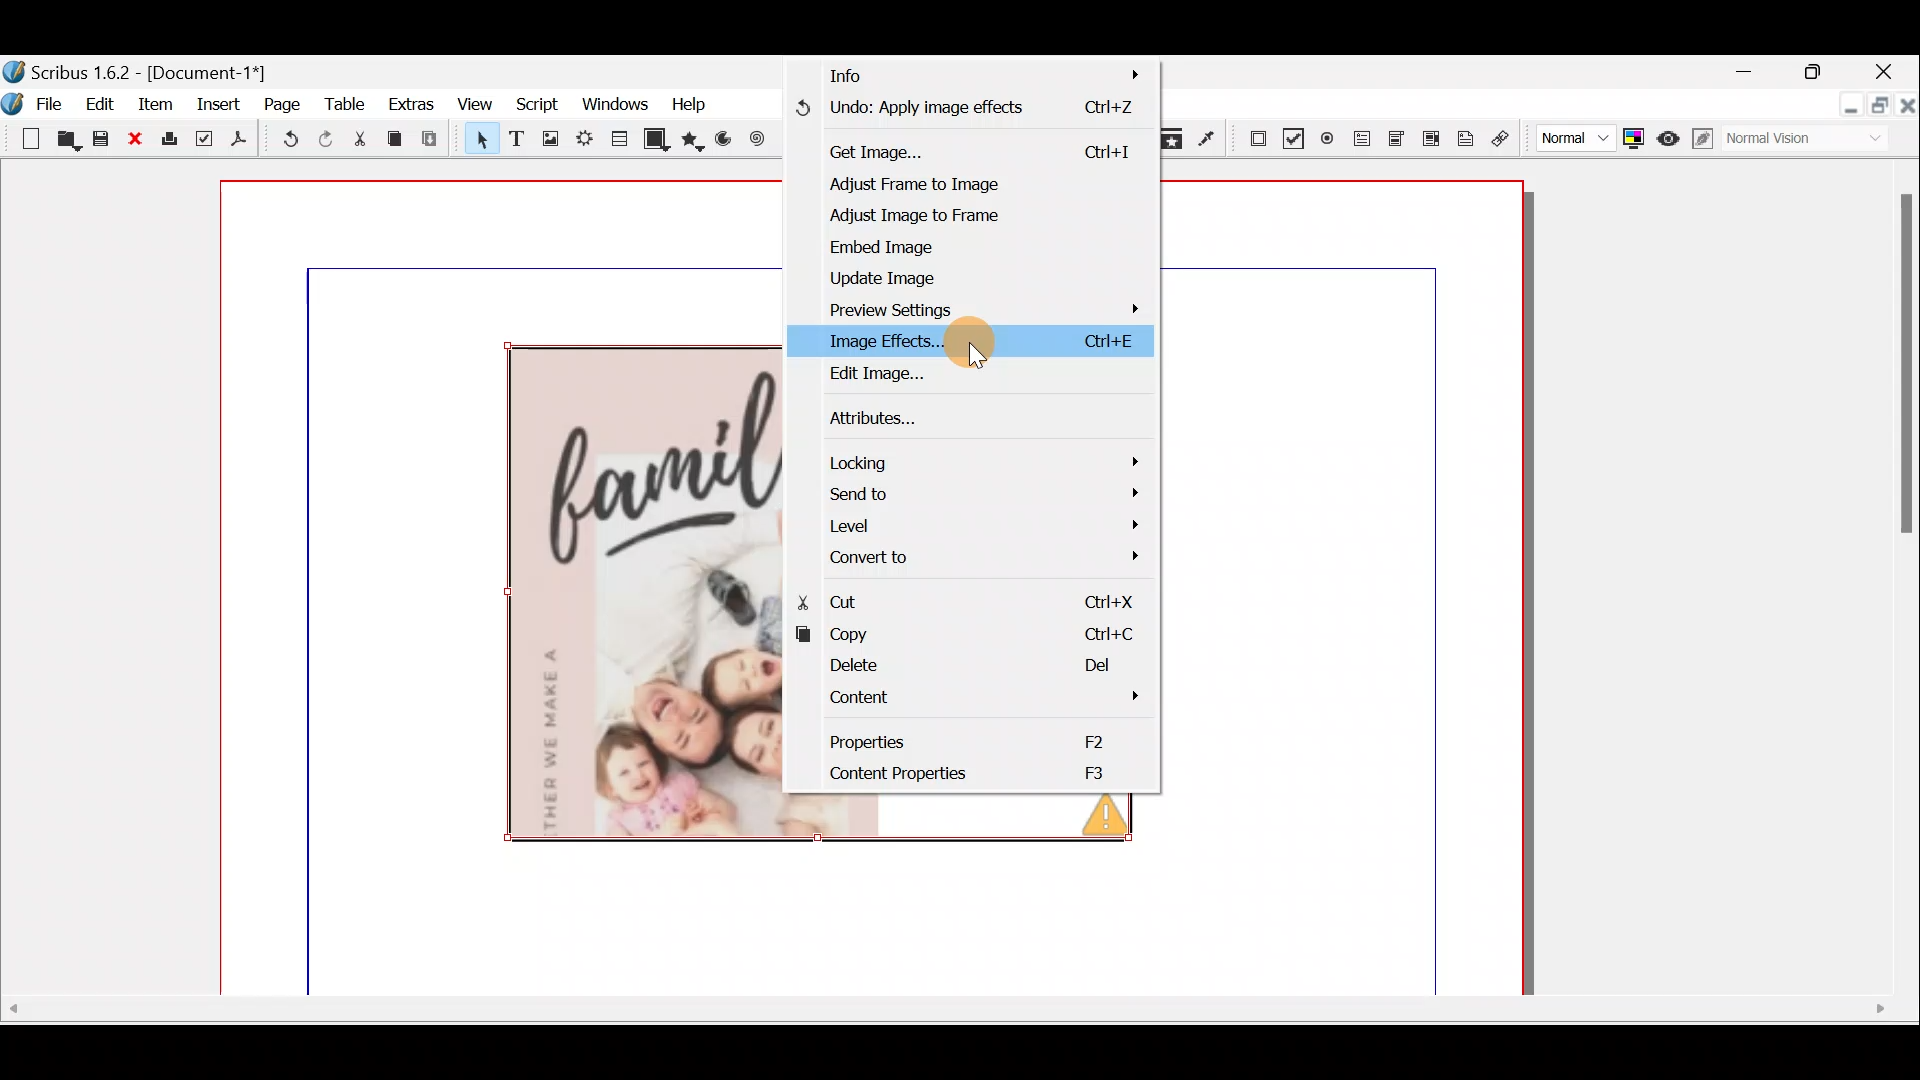 Image resolution: width=1920 pixels, height=1080 pixels. I want to click on Send to, so click(989, 494).